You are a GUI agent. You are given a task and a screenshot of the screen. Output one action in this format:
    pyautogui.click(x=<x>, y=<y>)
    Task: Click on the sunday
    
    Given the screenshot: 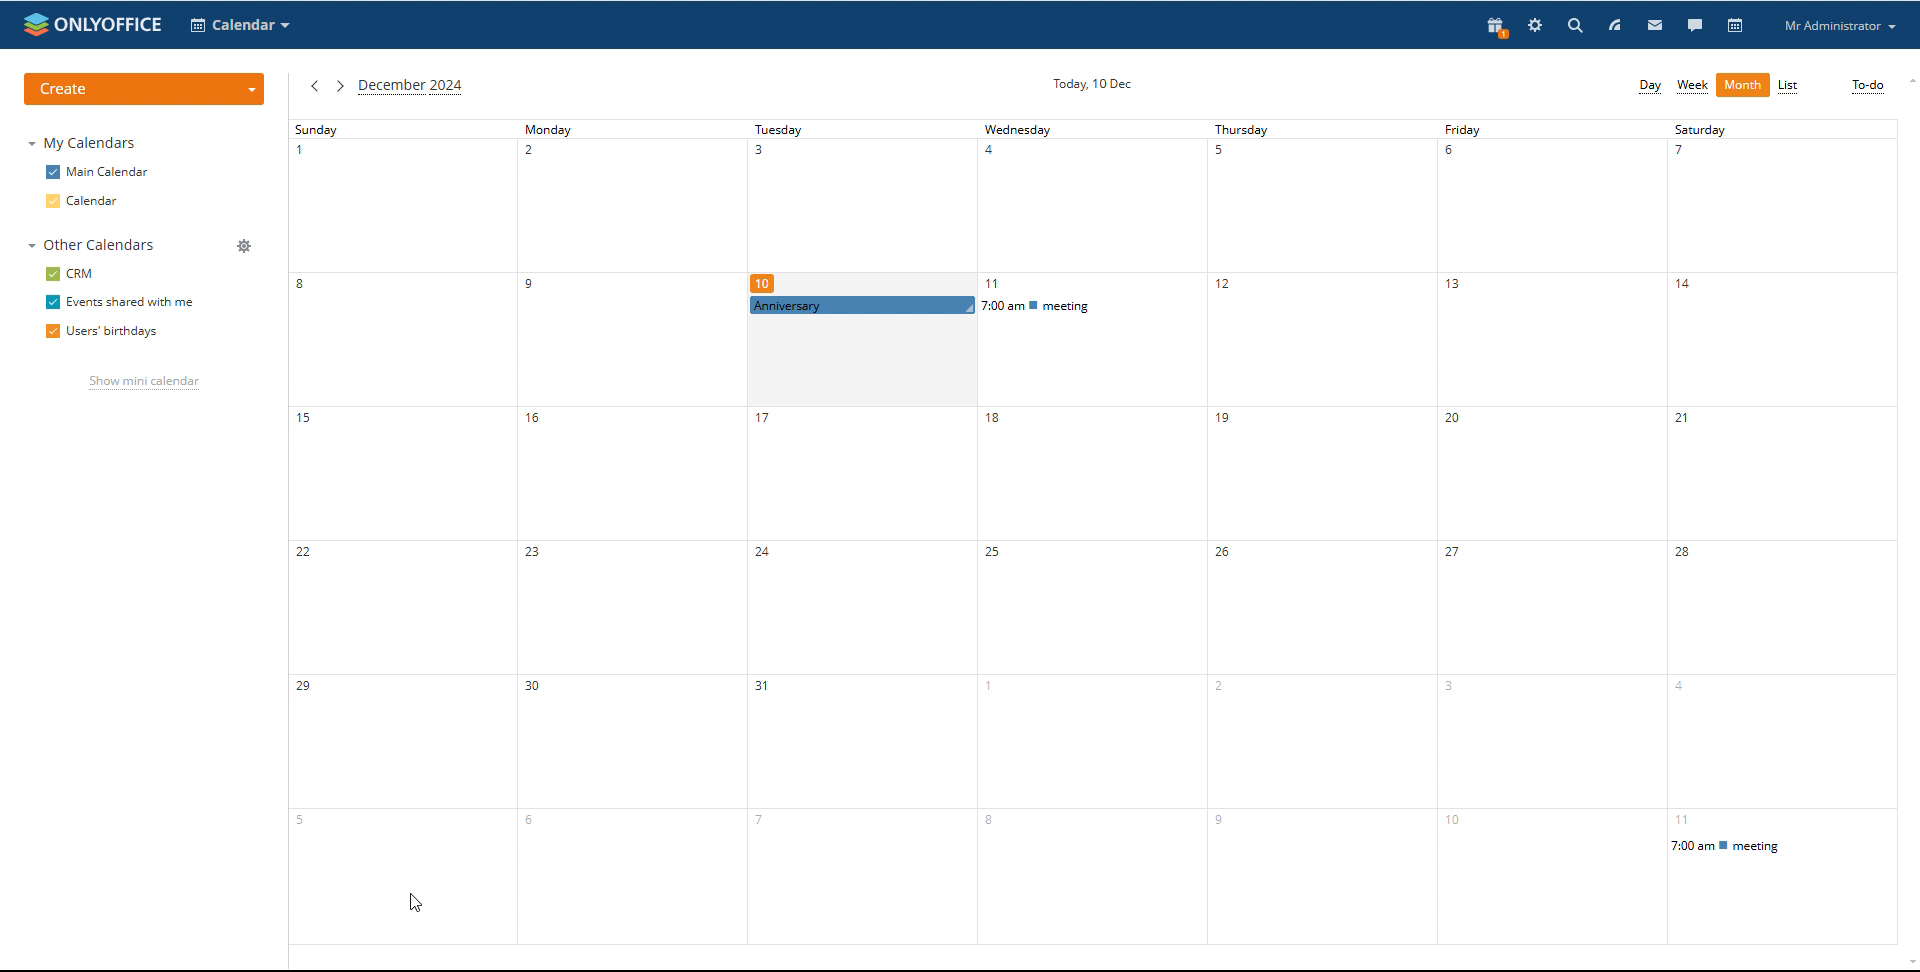 What is the action you would take?
    pyautogui.click(x=397, y=531)
    